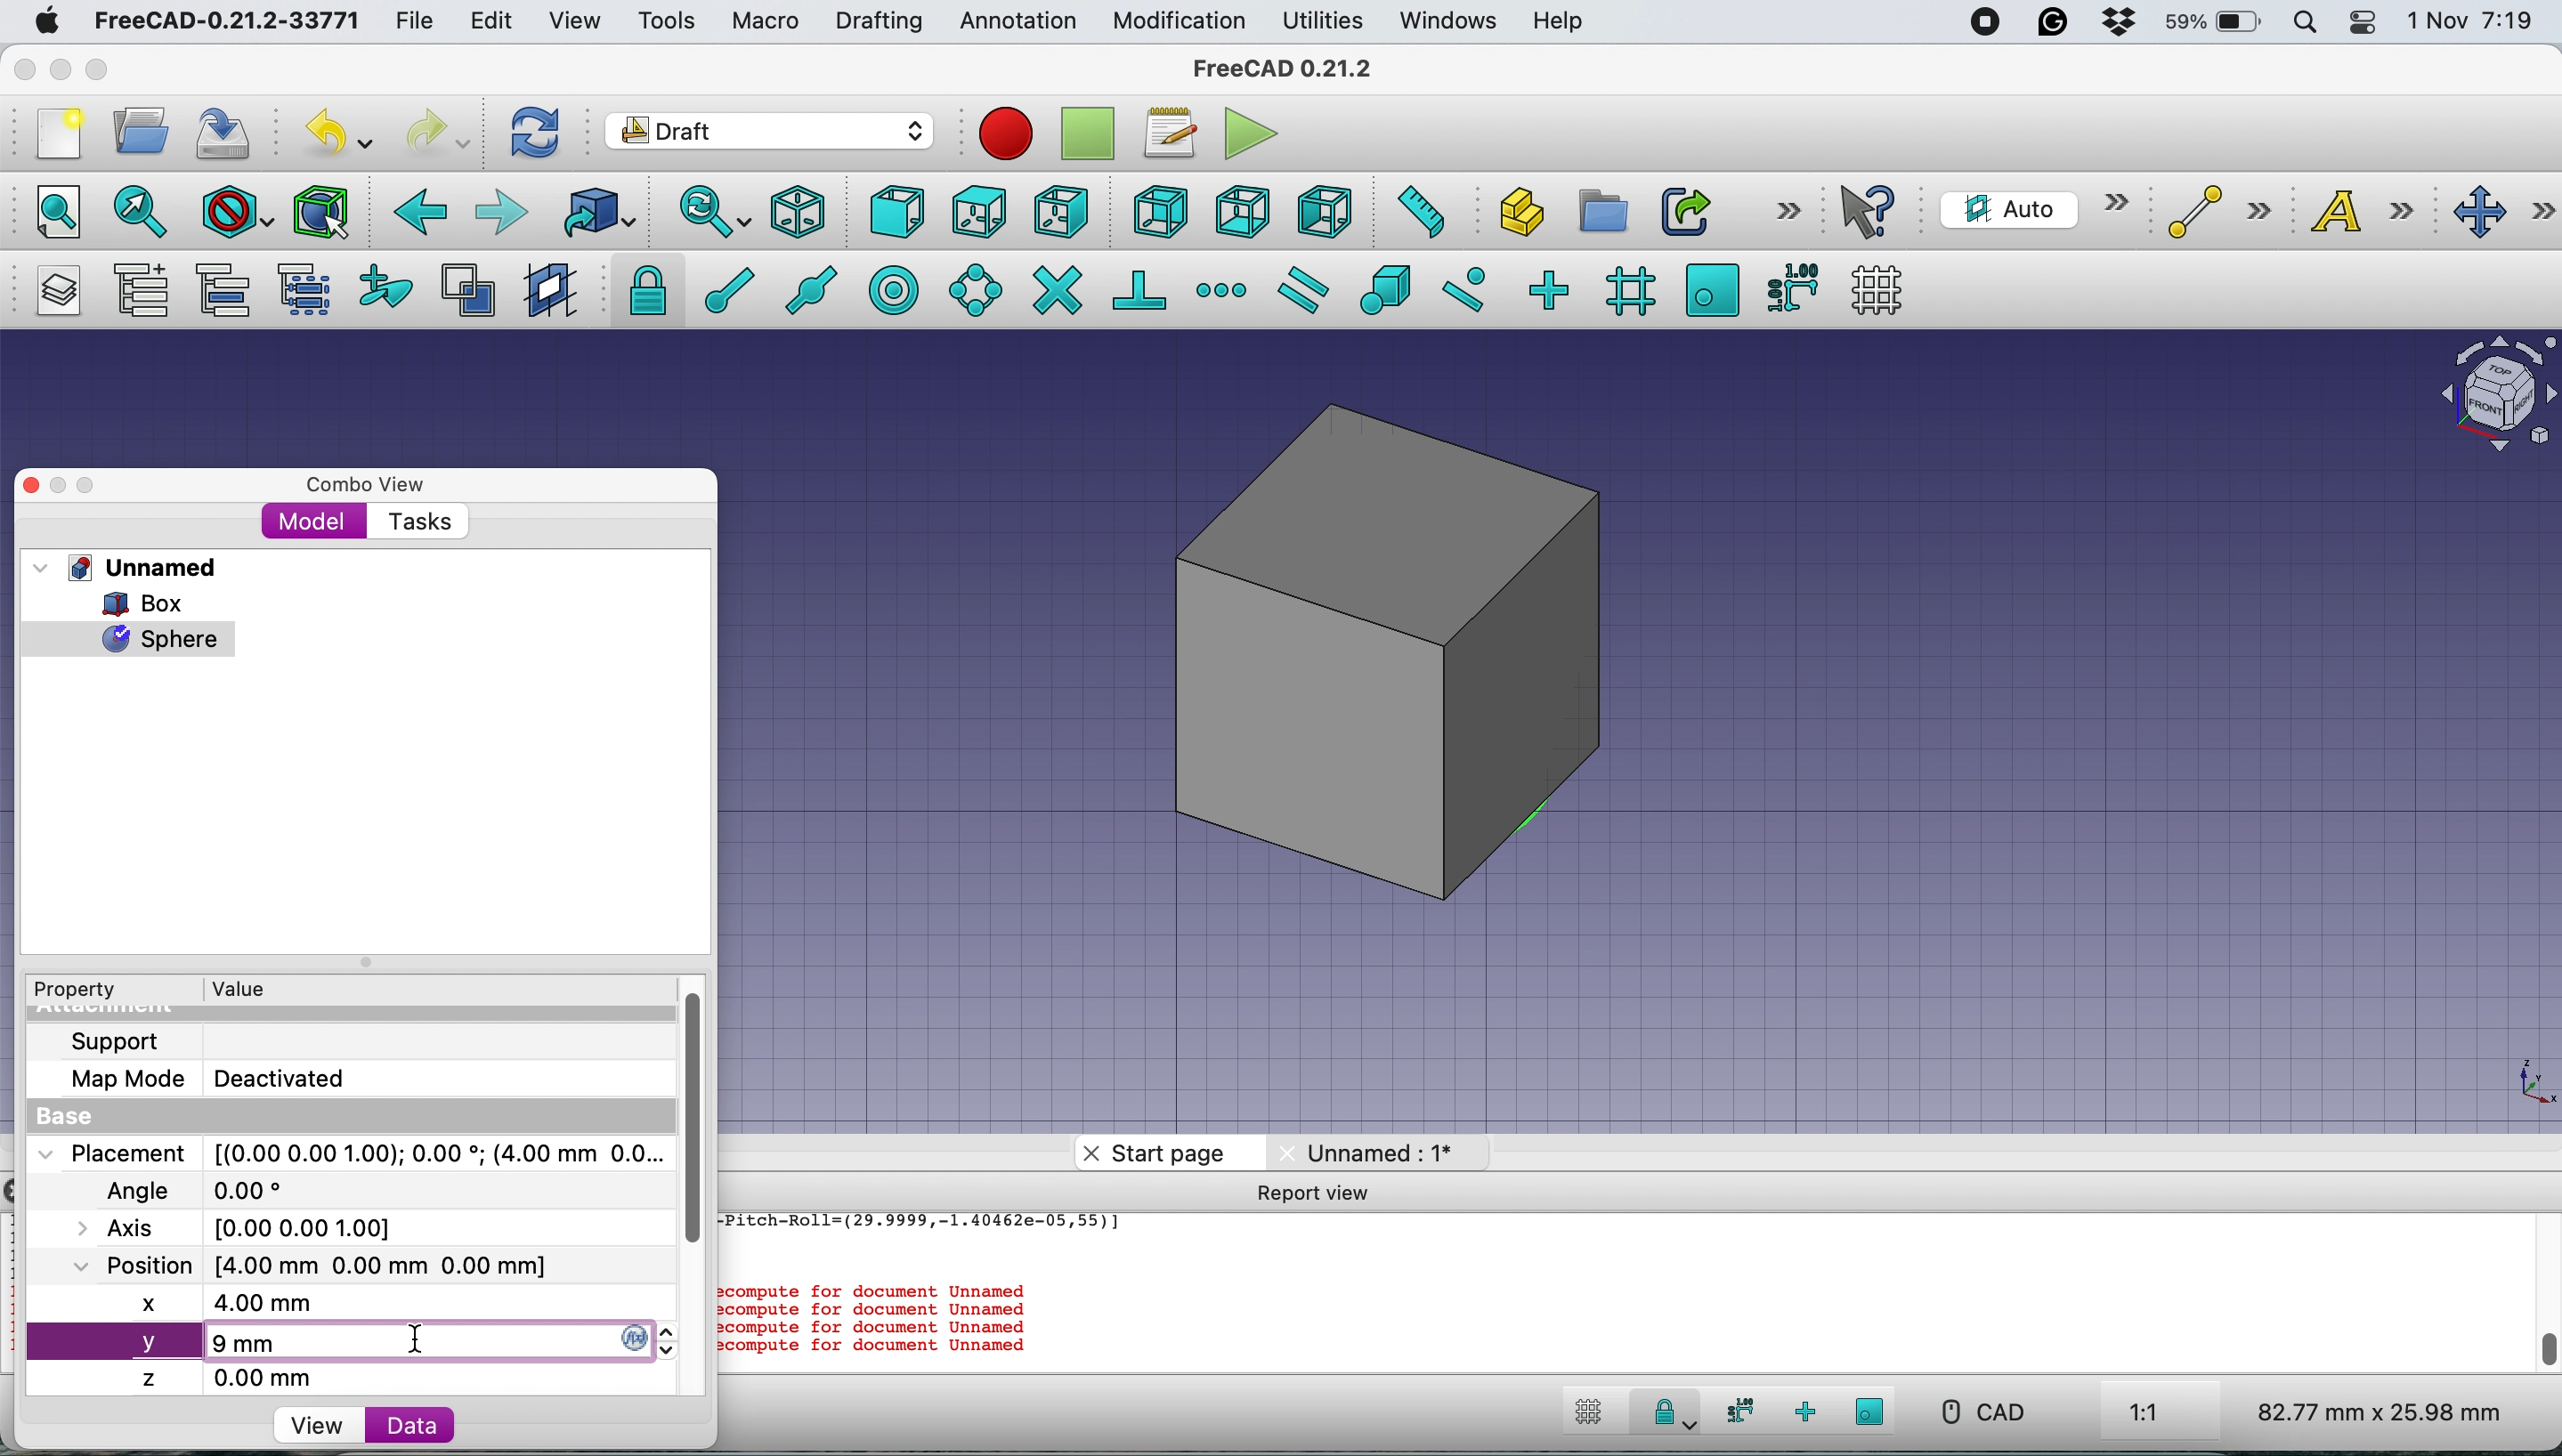 The height and width of the screenshot is (1456, 2562). I want to click on new x axis value, so click(244, 1307).